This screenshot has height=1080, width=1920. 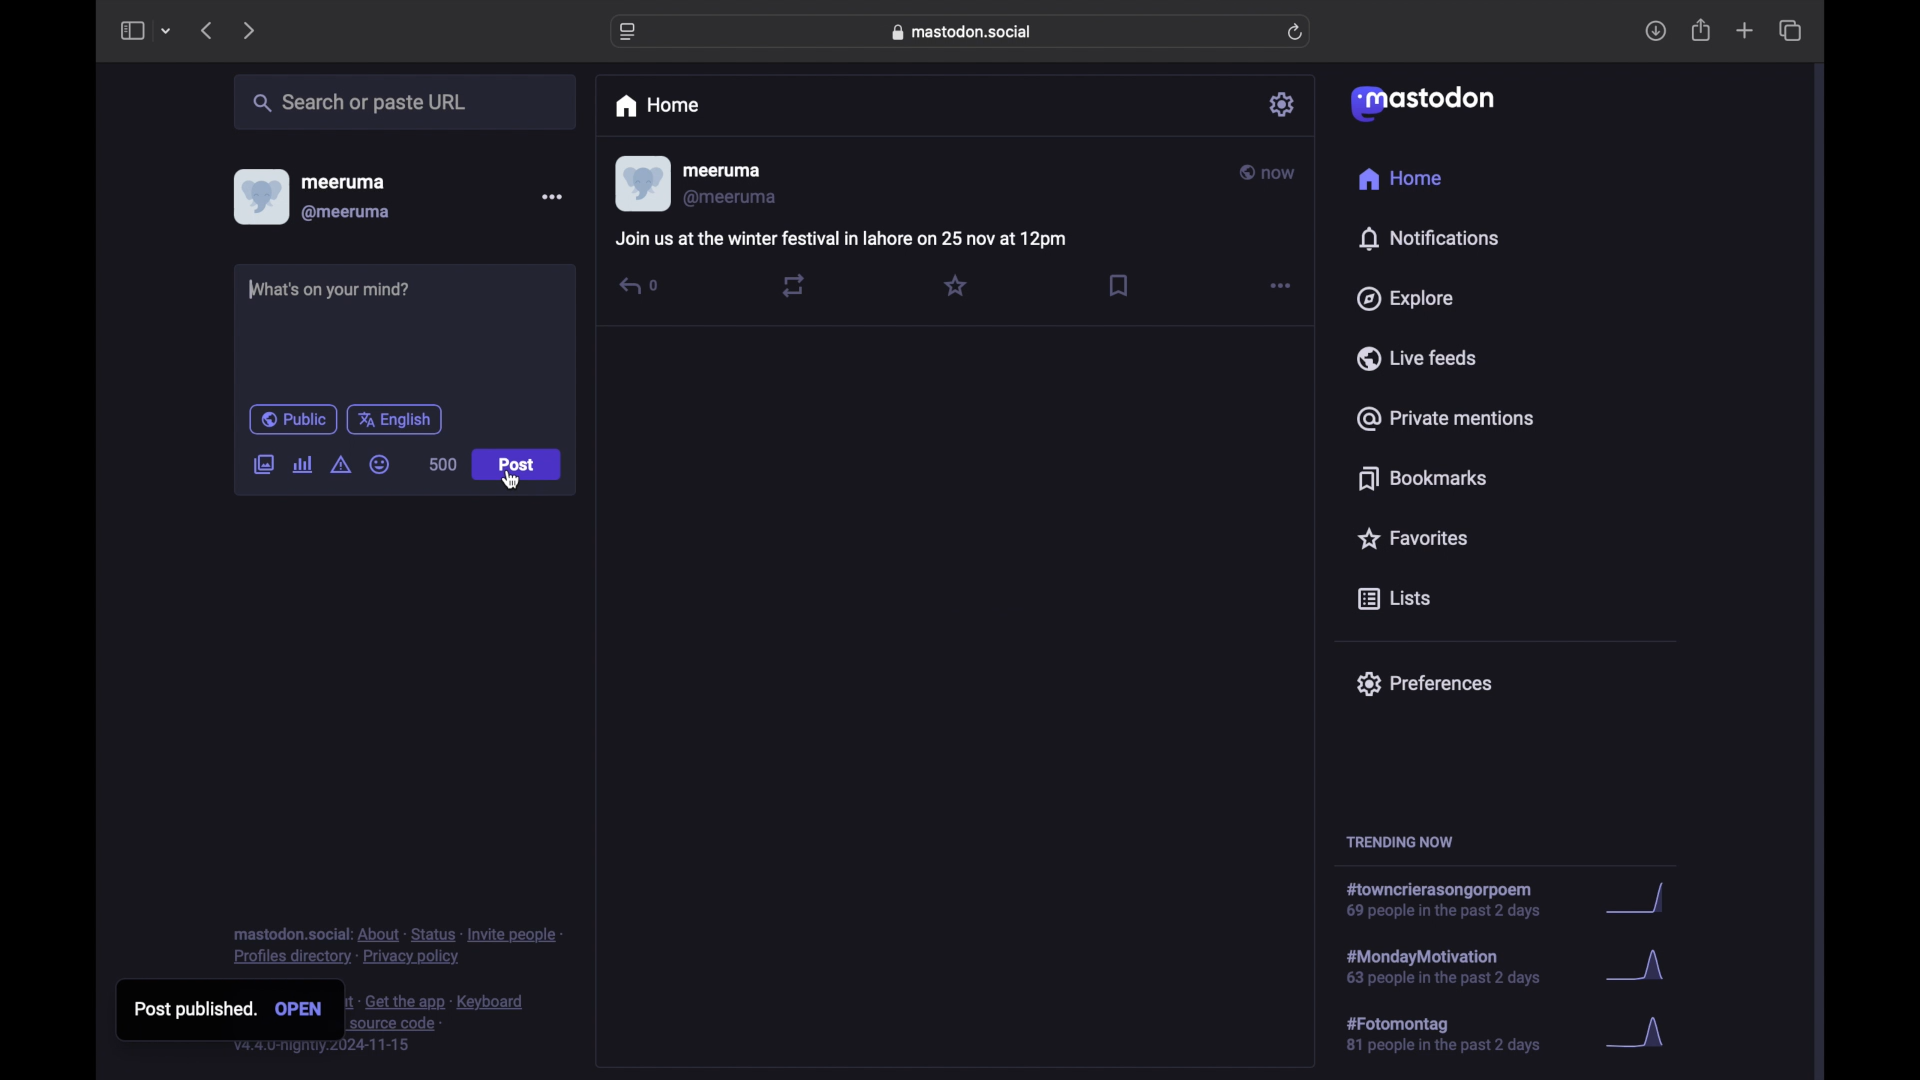 I want to click on more options, so click(x=552, y=197).